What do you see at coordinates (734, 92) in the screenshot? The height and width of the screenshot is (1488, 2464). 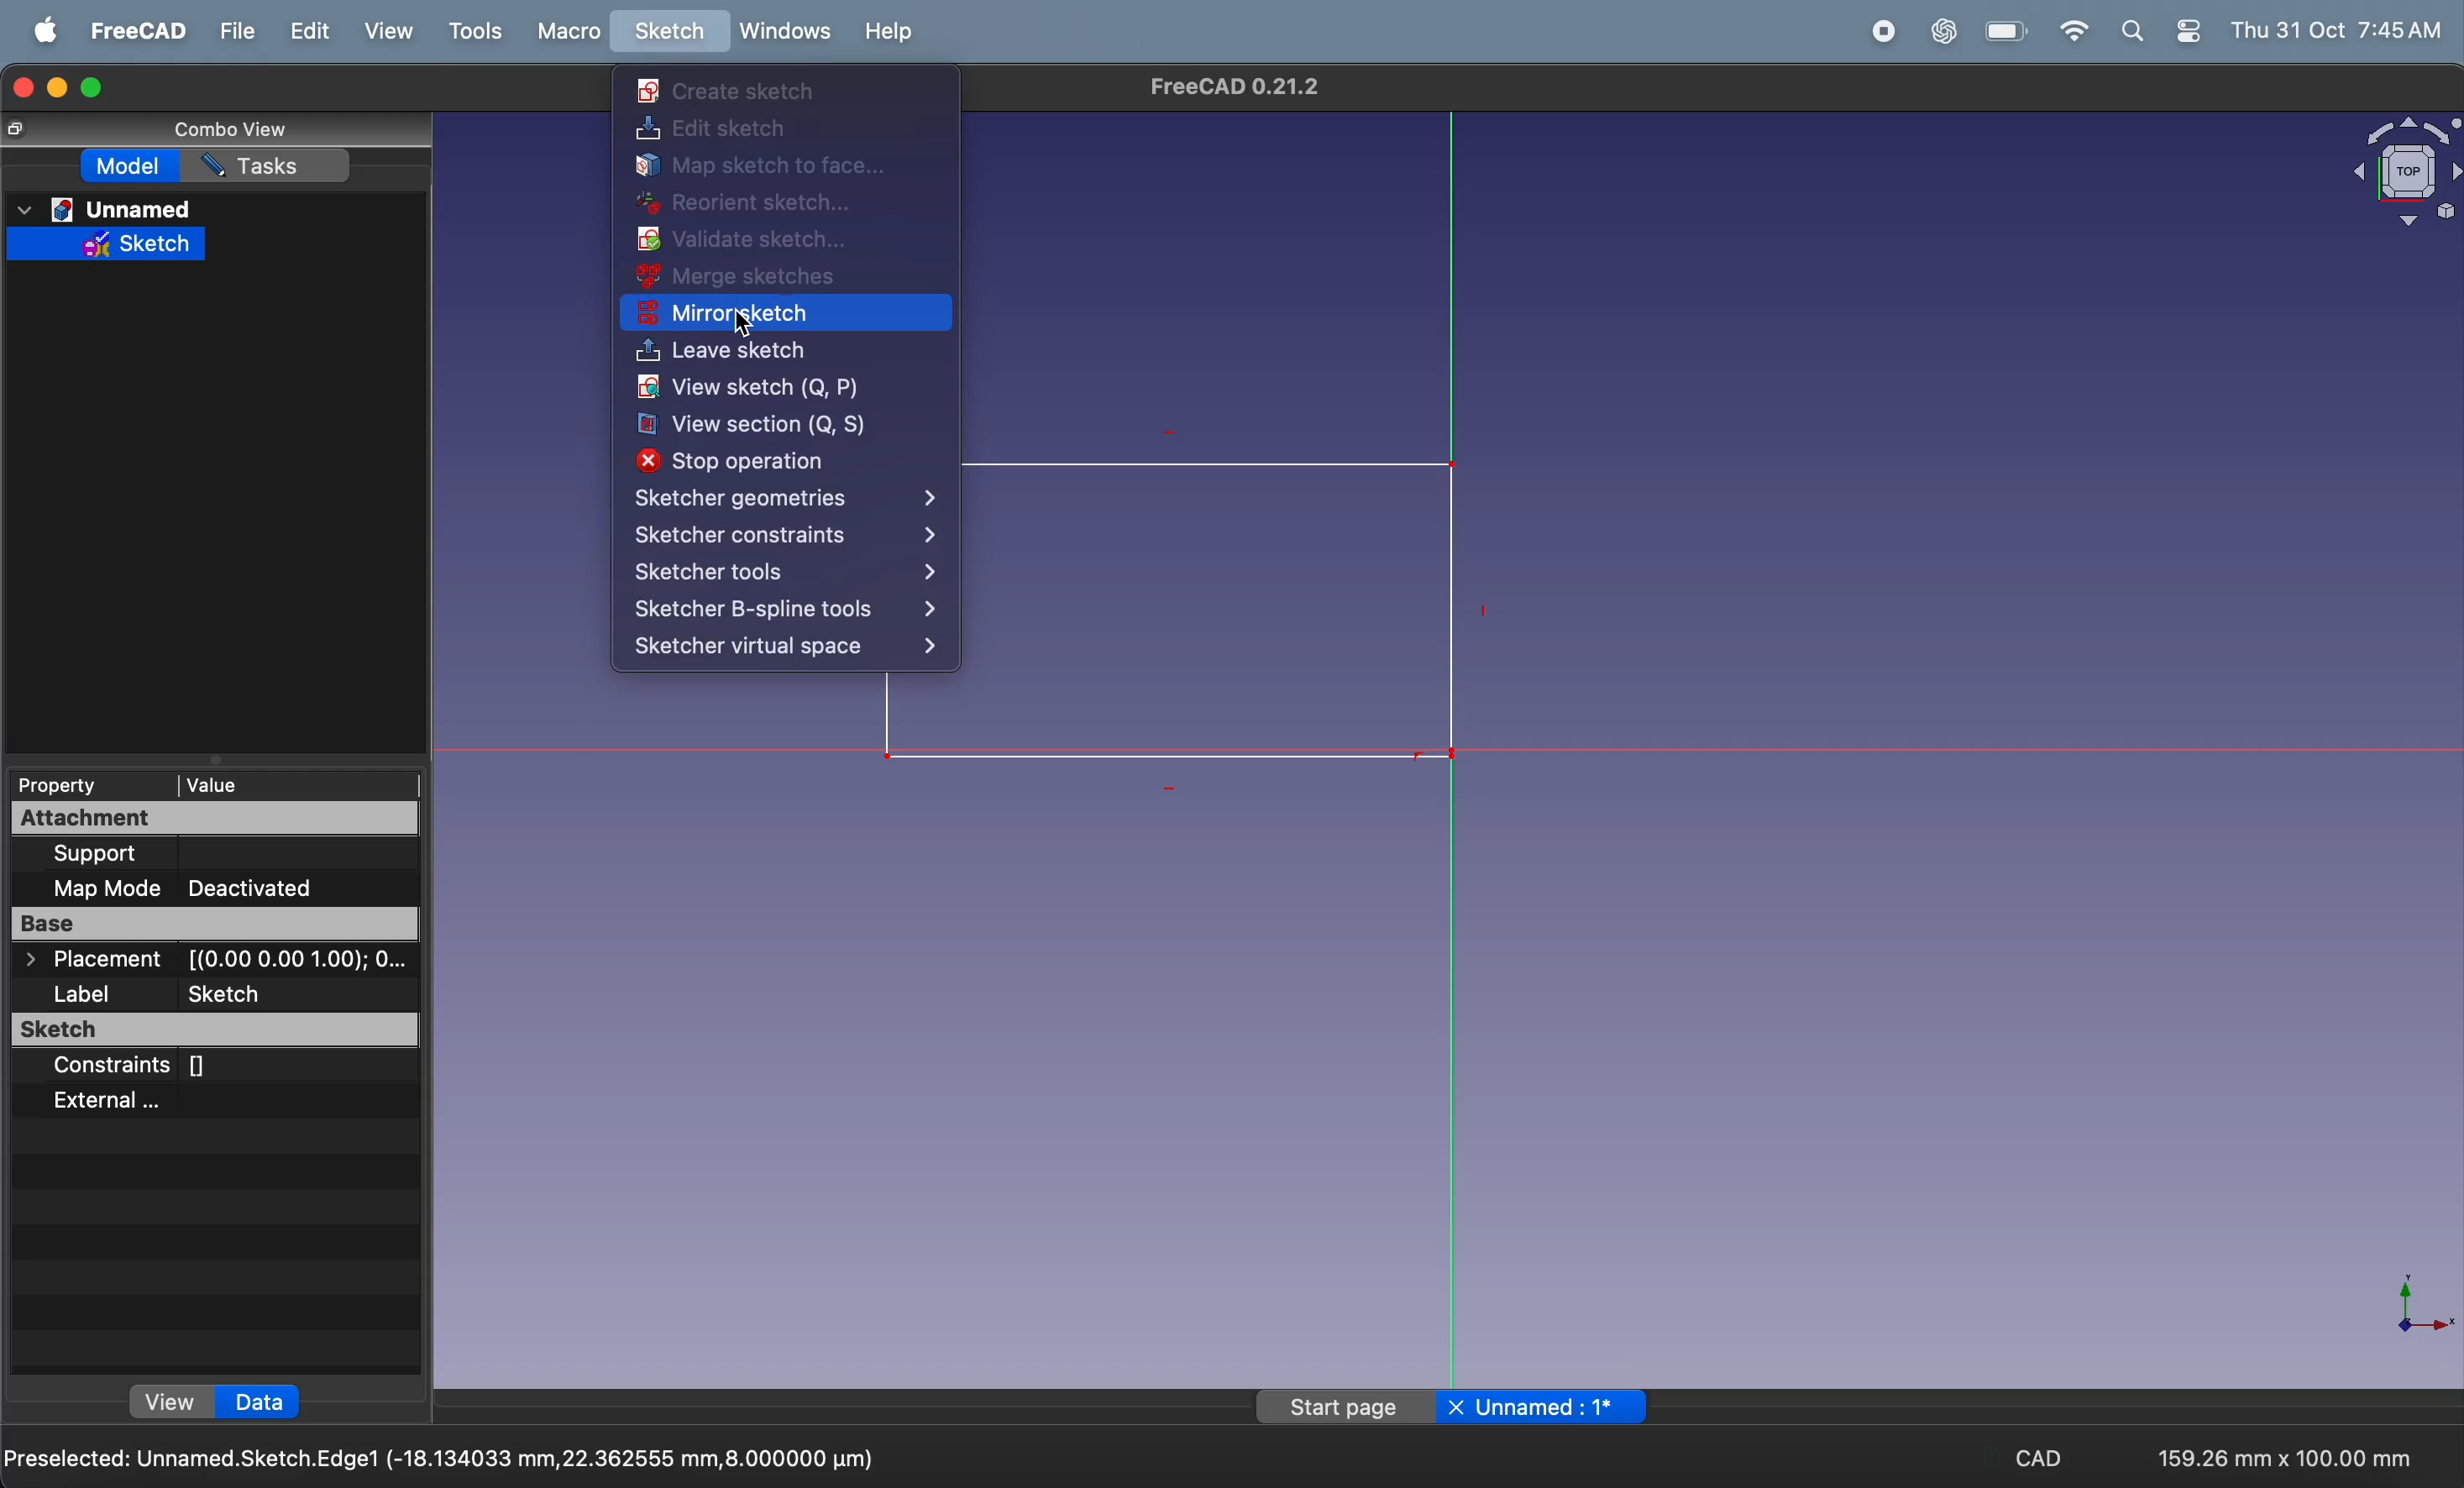 I see `create sketch` at bounding box center [734, 92].